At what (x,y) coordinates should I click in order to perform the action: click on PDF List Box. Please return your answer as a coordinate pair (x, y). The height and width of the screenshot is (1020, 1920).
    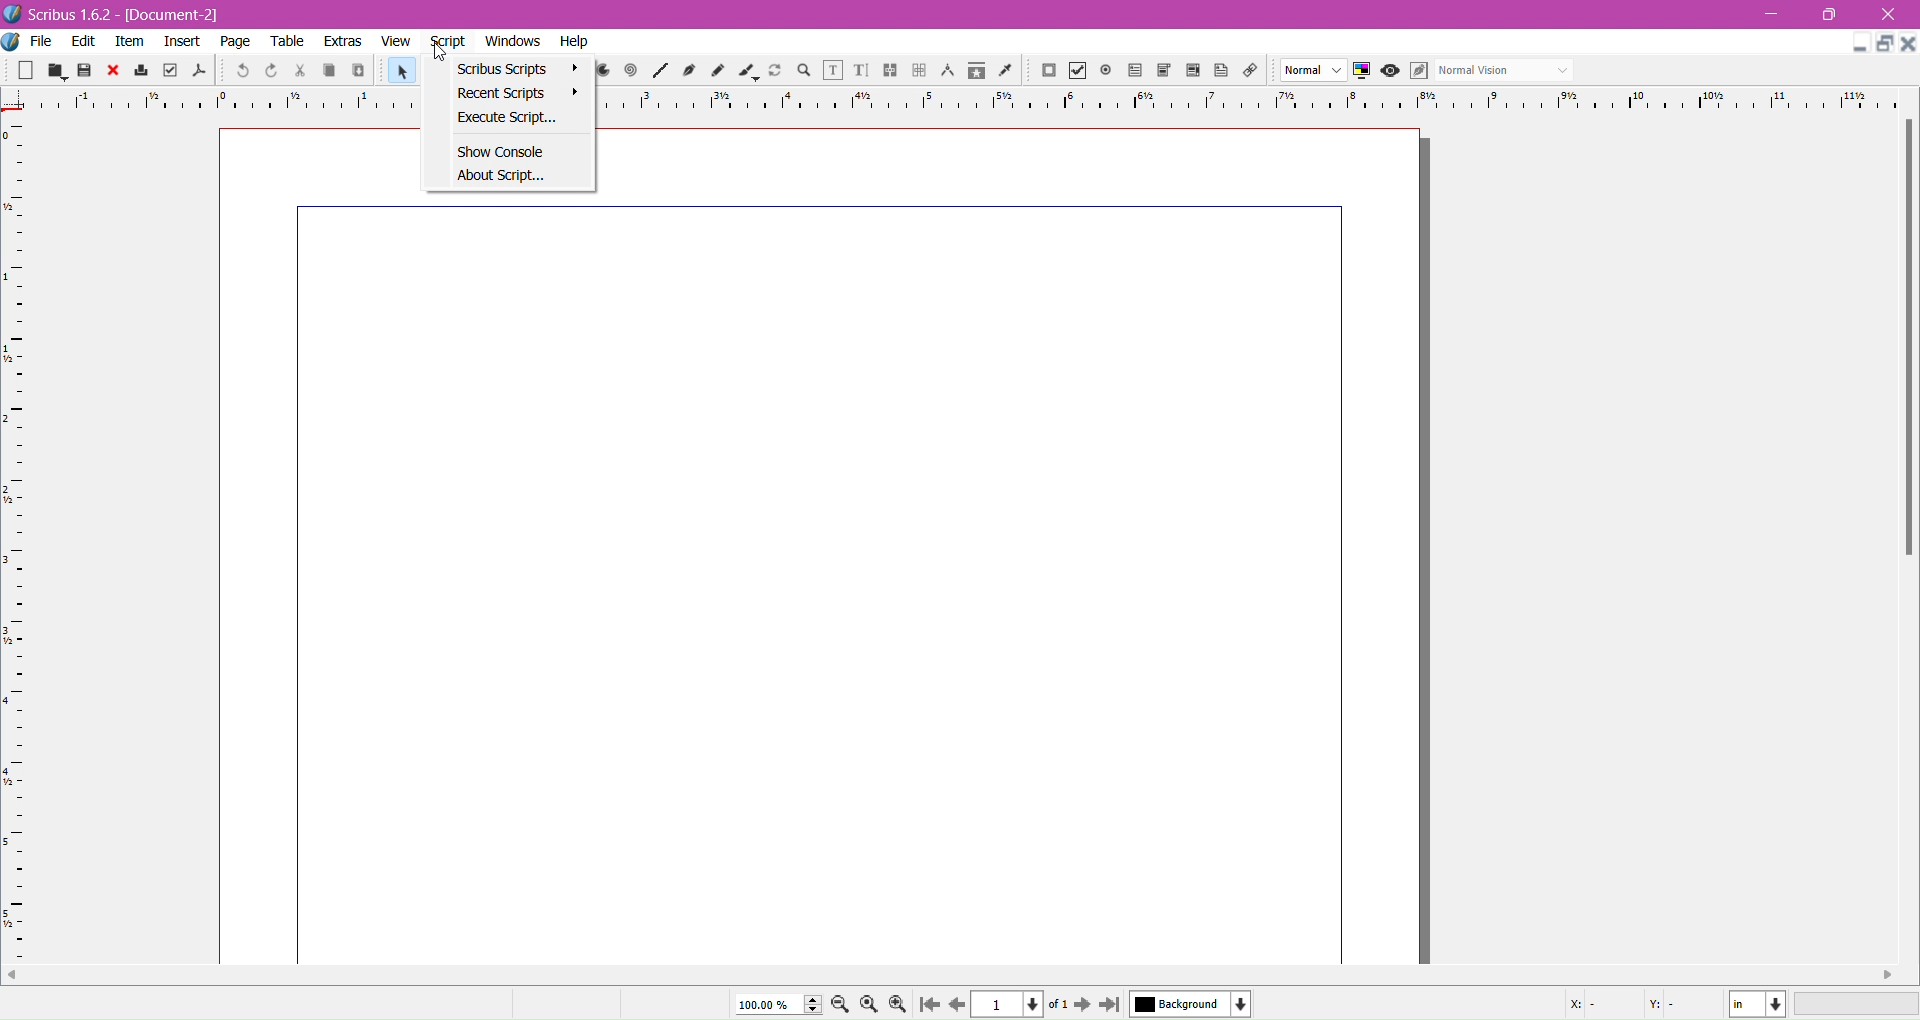
    Looking at the image, I should click on (1194, 71).